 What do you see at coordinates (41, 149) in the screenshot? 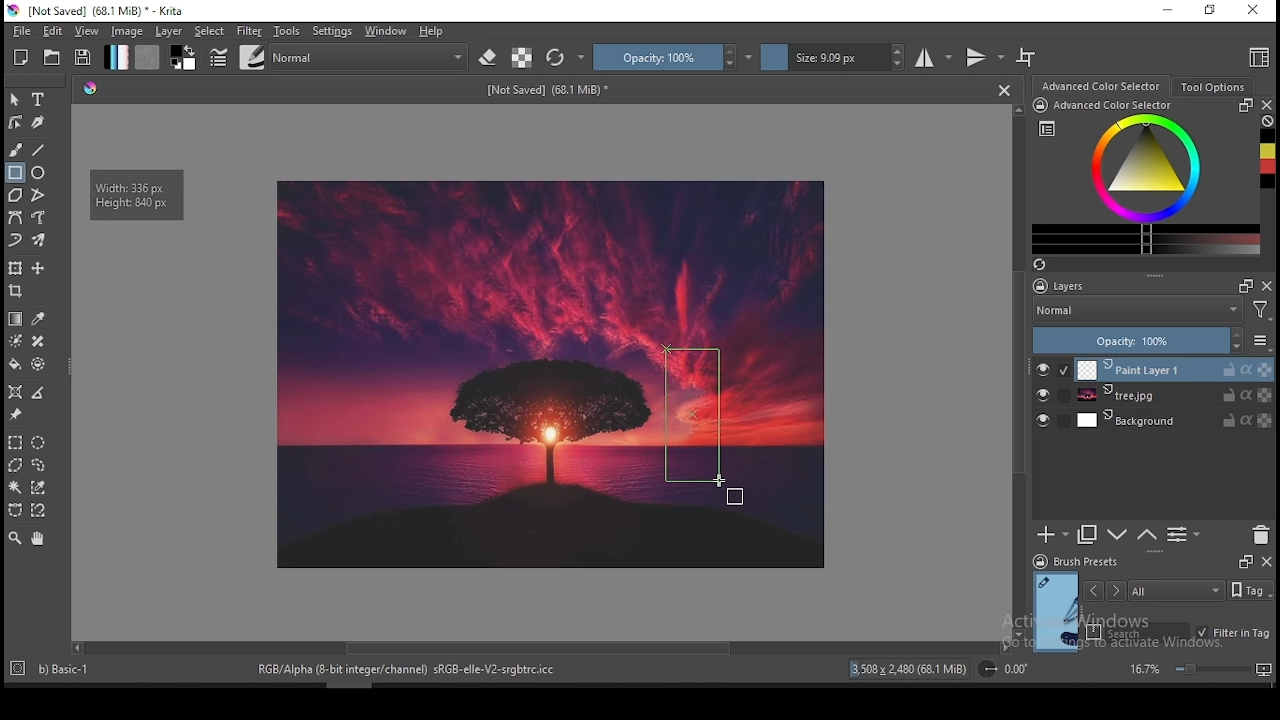
I see `line tool` at bounding box center [41, 149].